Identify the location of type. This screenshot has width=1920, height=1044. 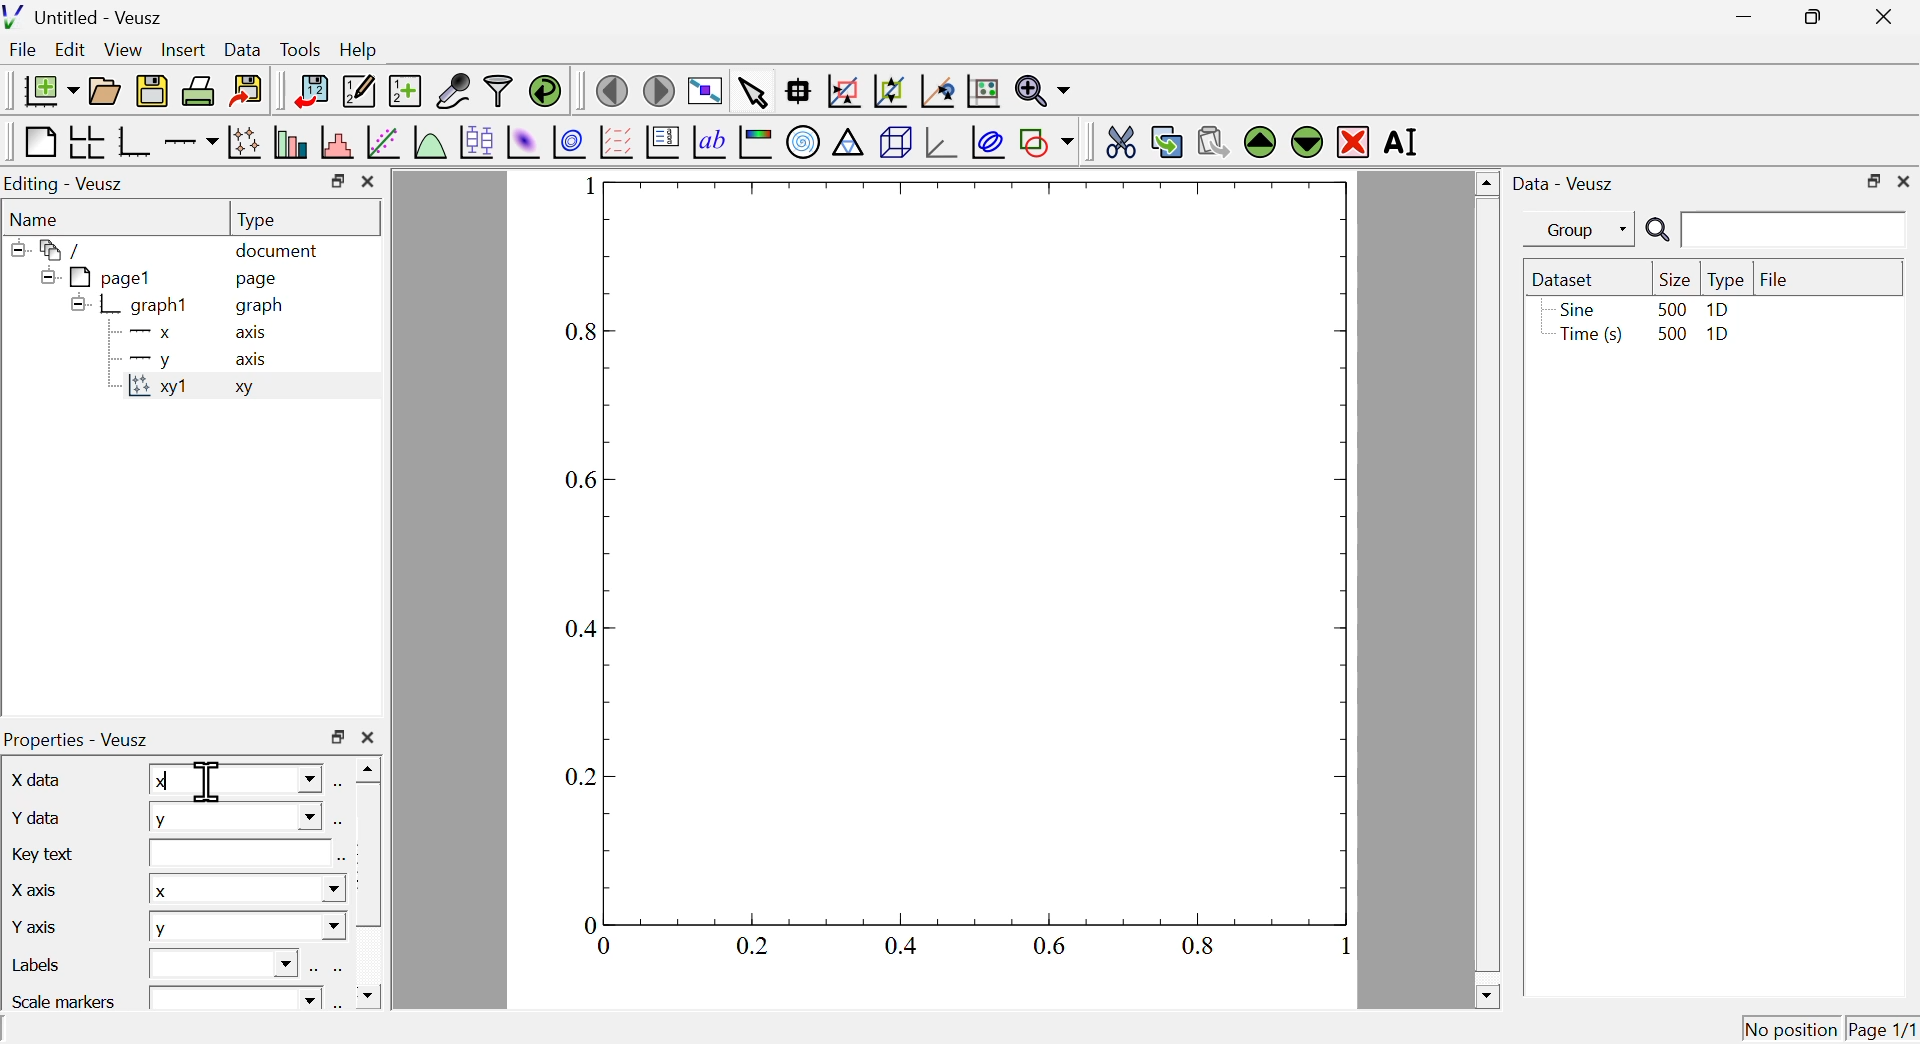
(260, 219).